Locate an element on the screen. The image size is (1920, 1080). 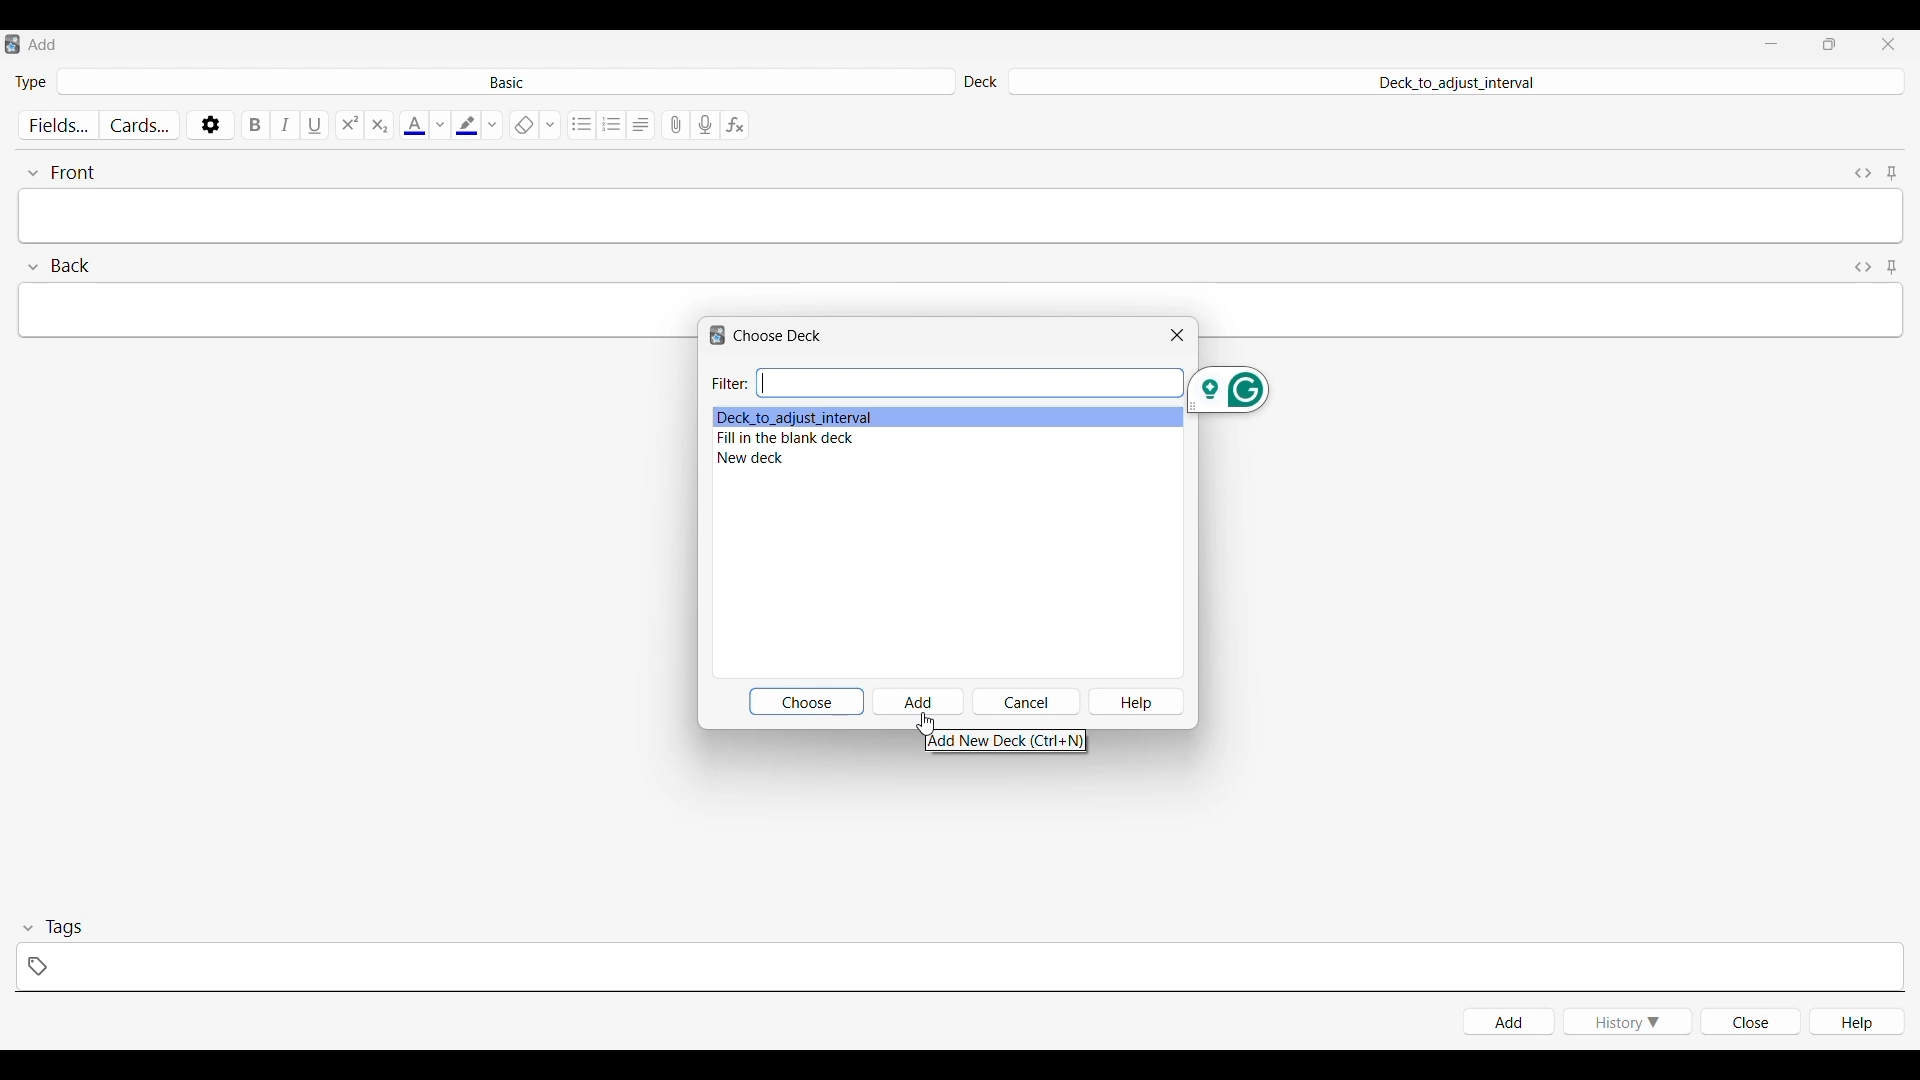
Software logo is located at coordinates (717, 336).